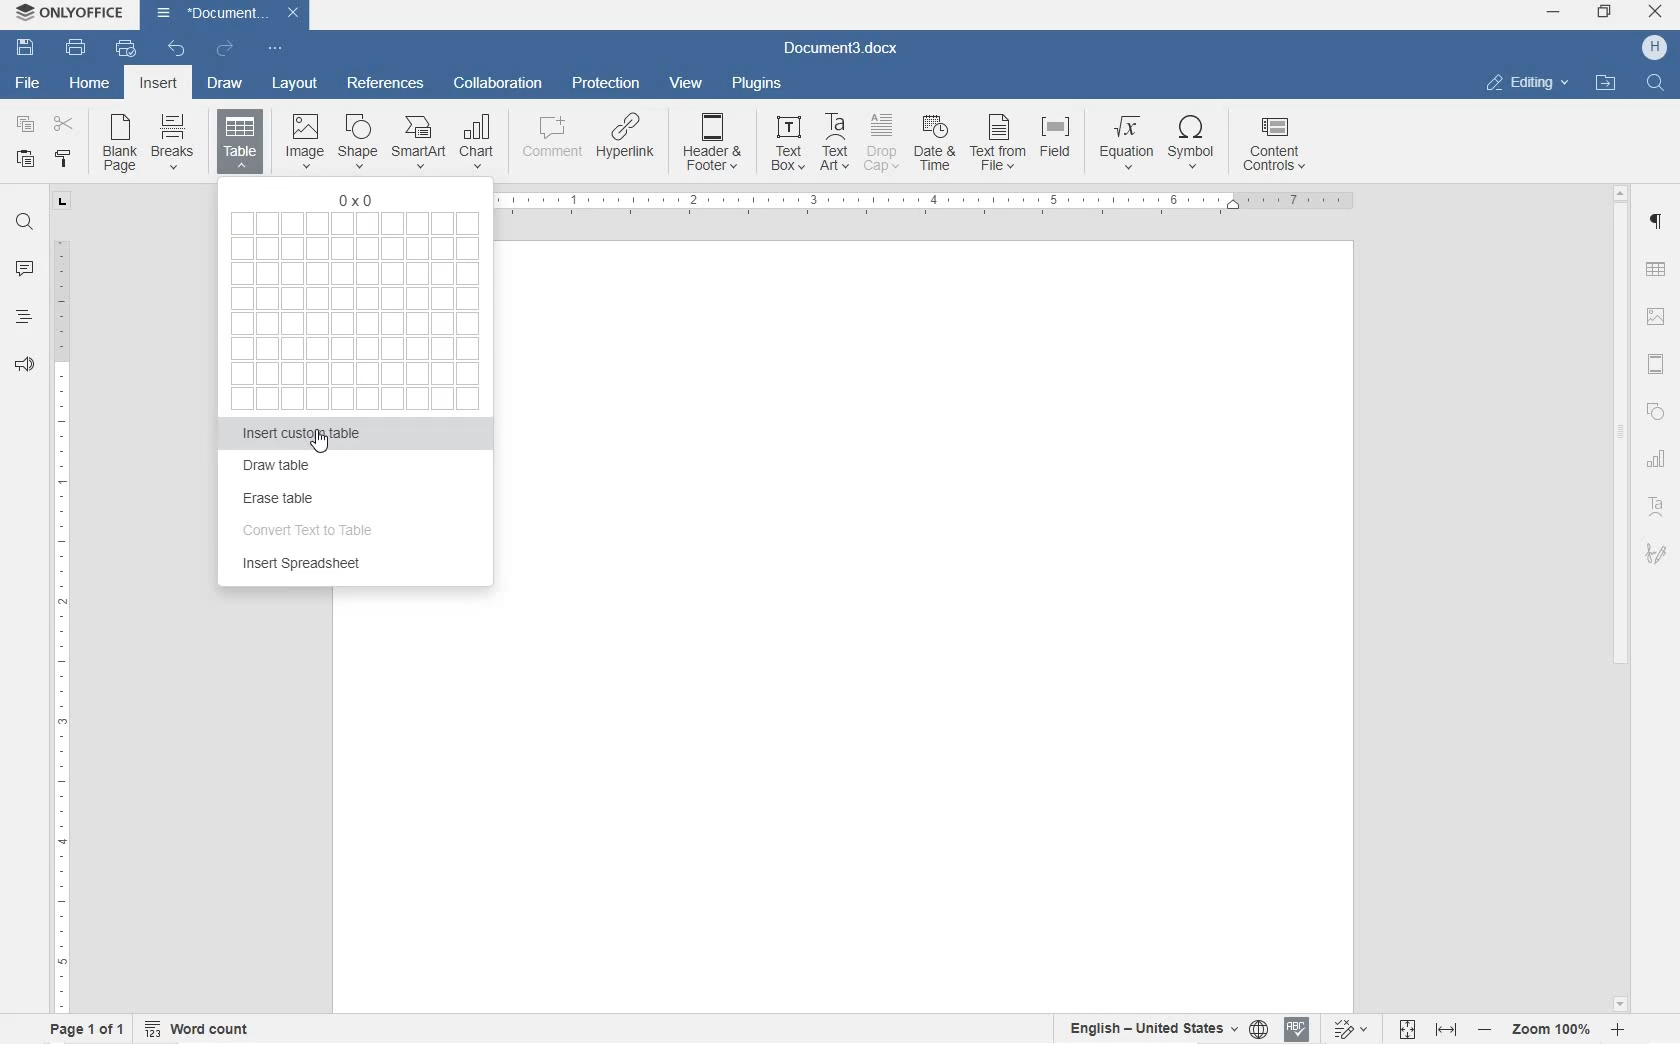 The image size is (1680, 1044). Describe the element at coordinates (1619, 597) in the screenshot. I see `SCROLLBAR` at that location.